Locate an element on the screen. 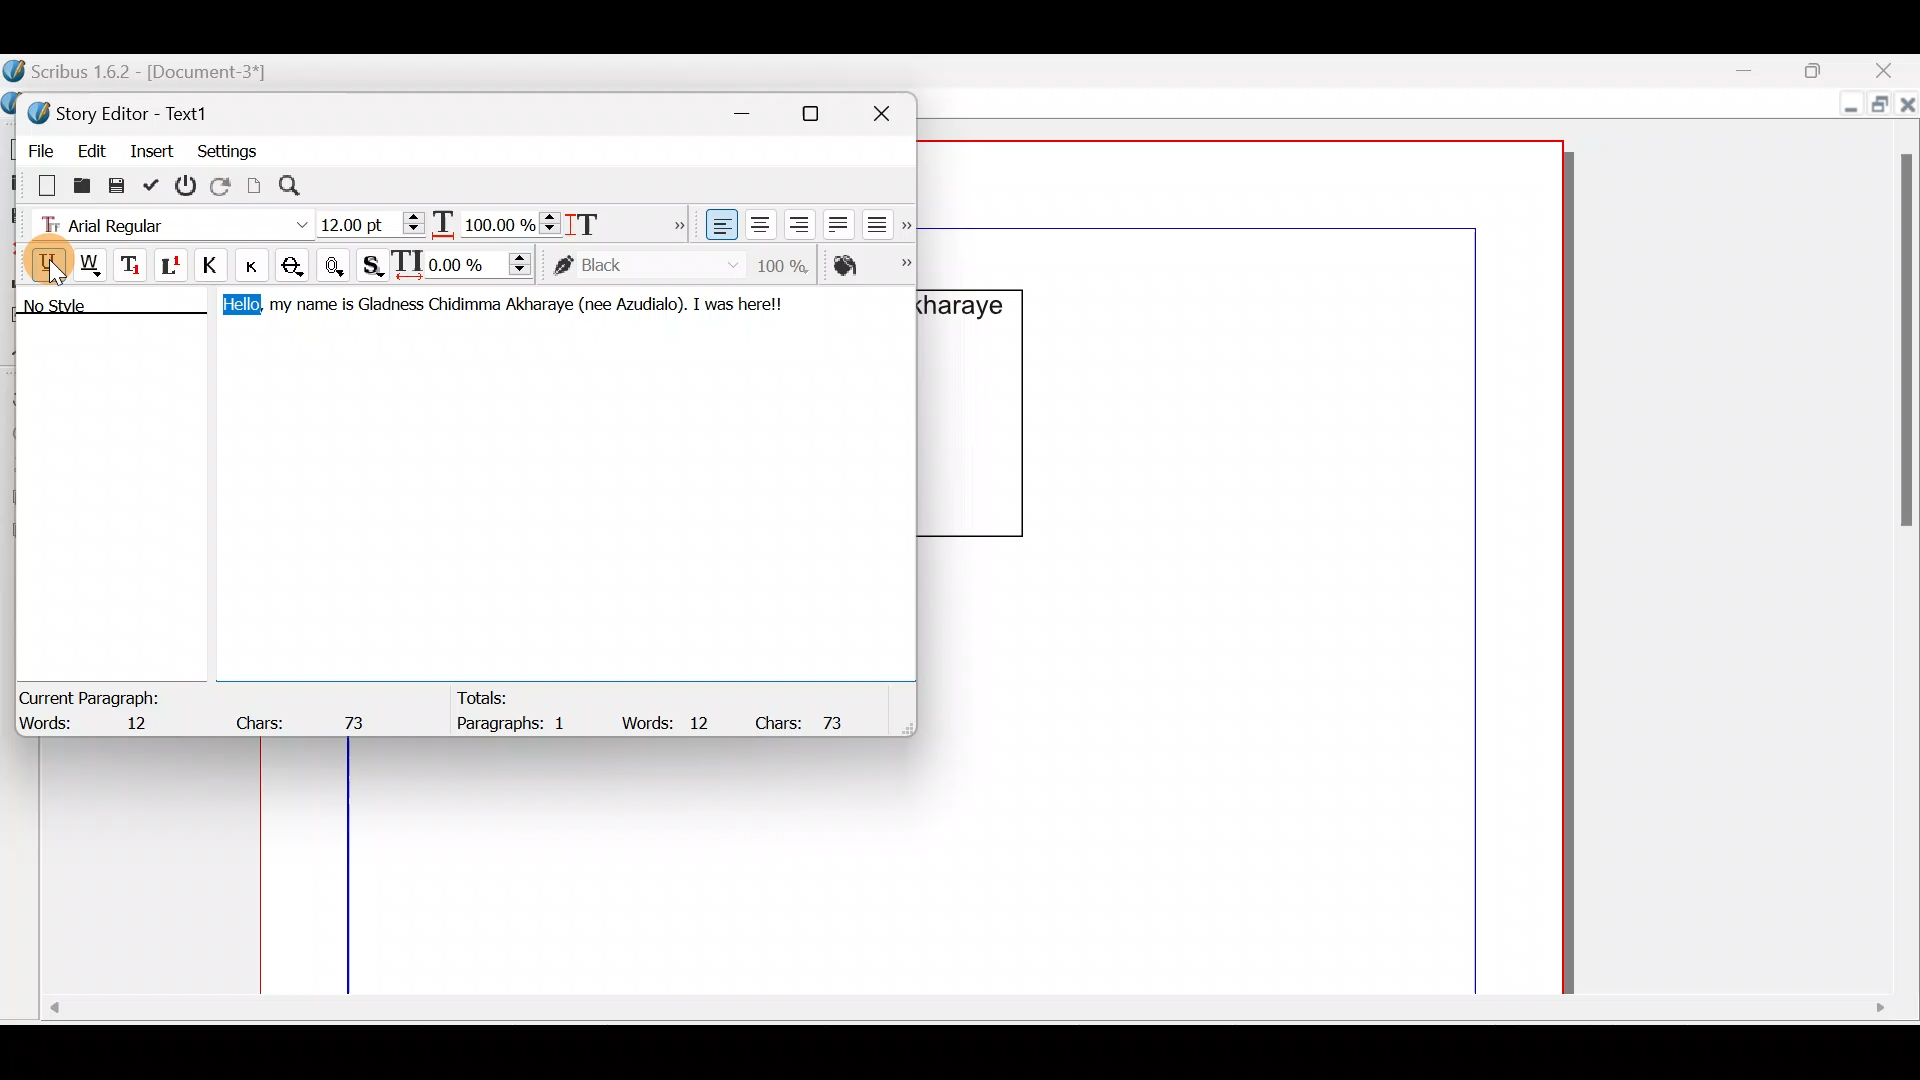  Clear all text is located at coordinates (37, 184).